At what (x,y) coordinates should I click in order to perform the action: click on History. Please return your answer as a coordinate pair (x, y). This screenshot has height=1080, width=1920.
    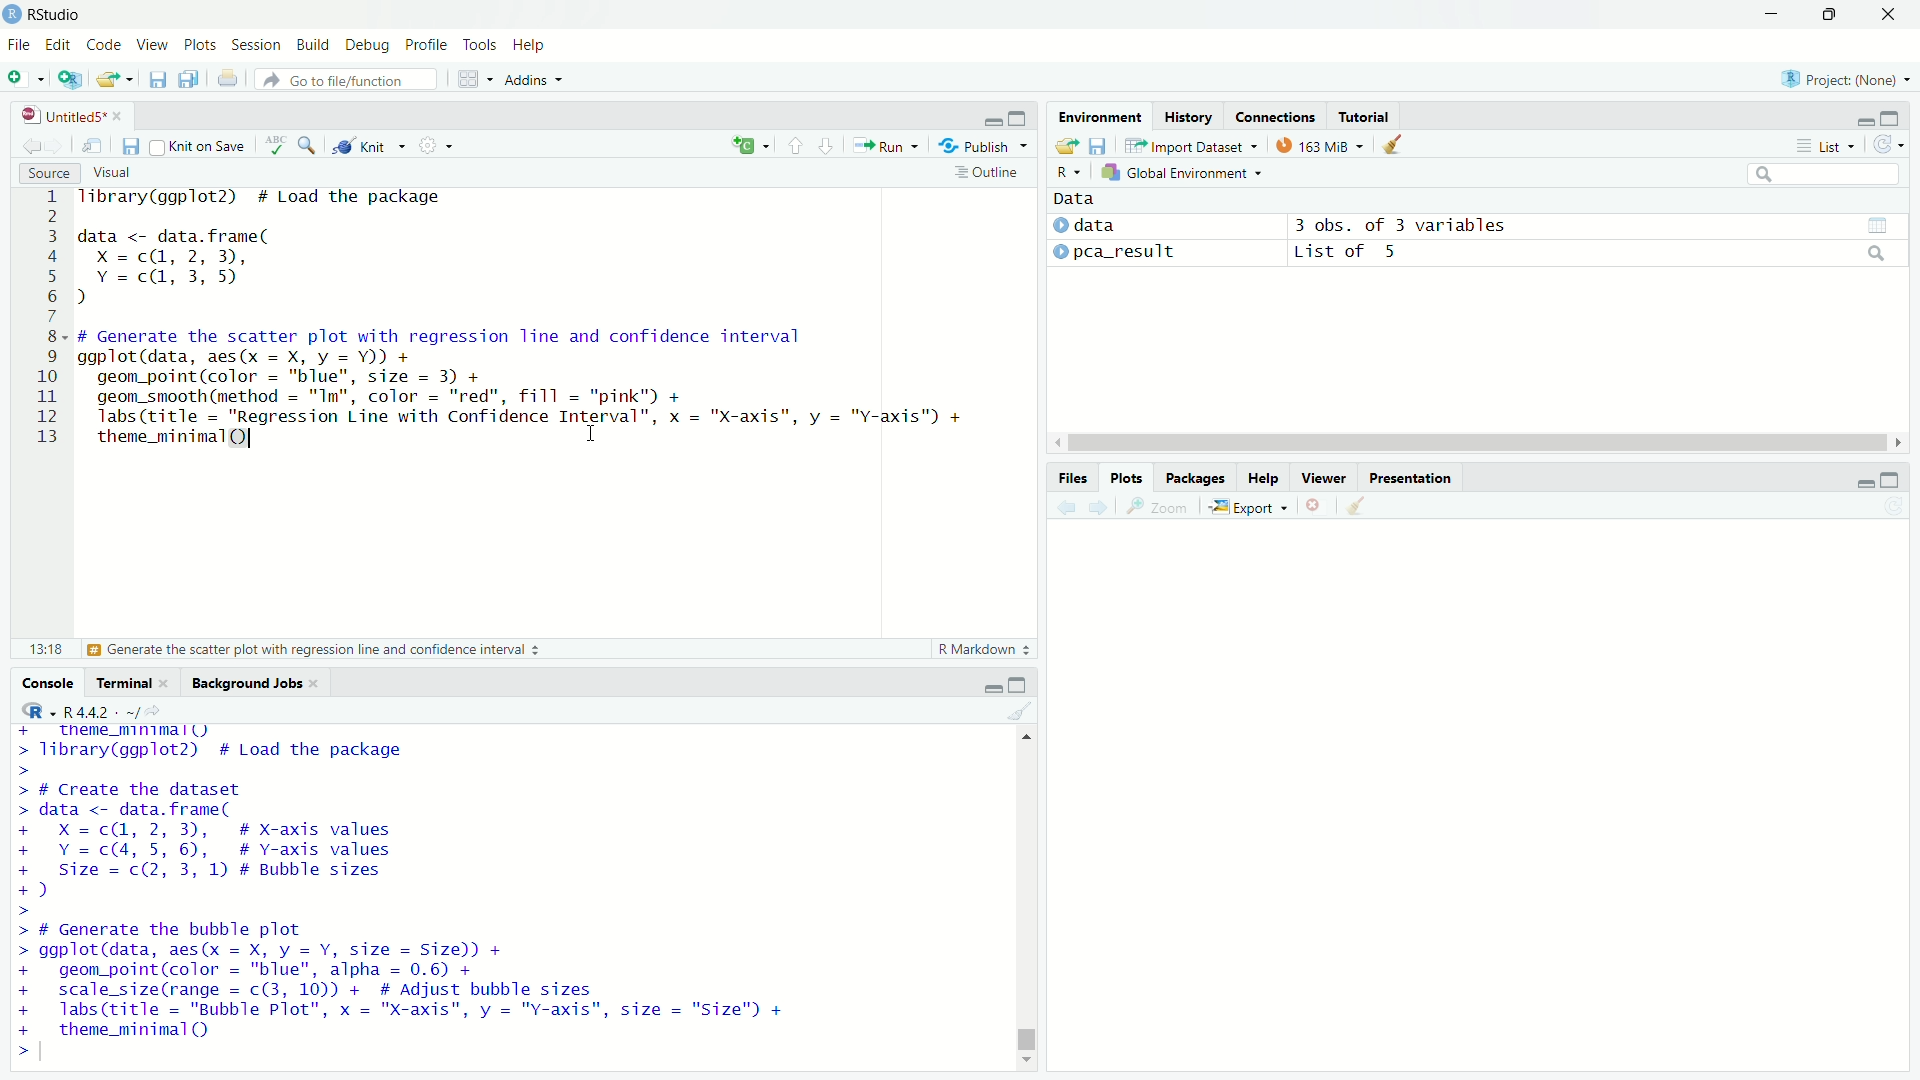
    Looking at the image, I should click on (1189, 115).